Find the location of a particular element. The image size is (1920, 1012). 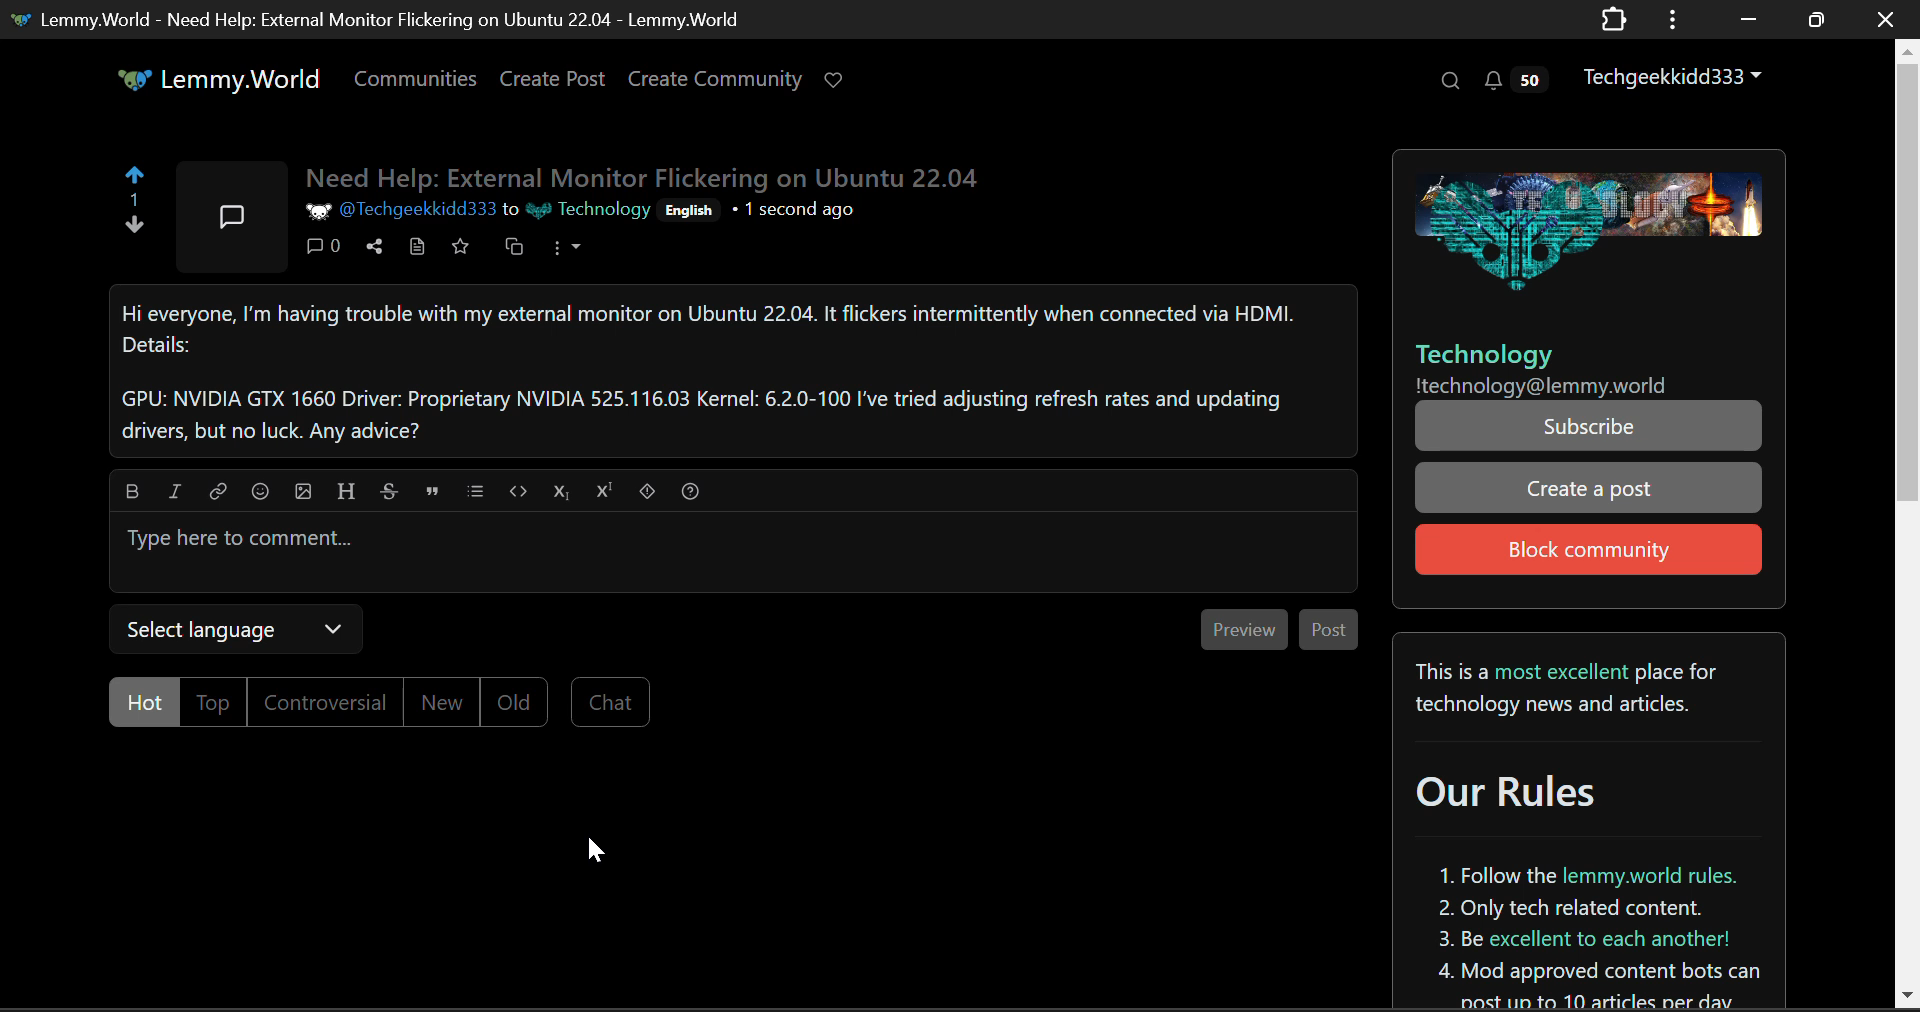

Code is located at coordinates (517, 491).